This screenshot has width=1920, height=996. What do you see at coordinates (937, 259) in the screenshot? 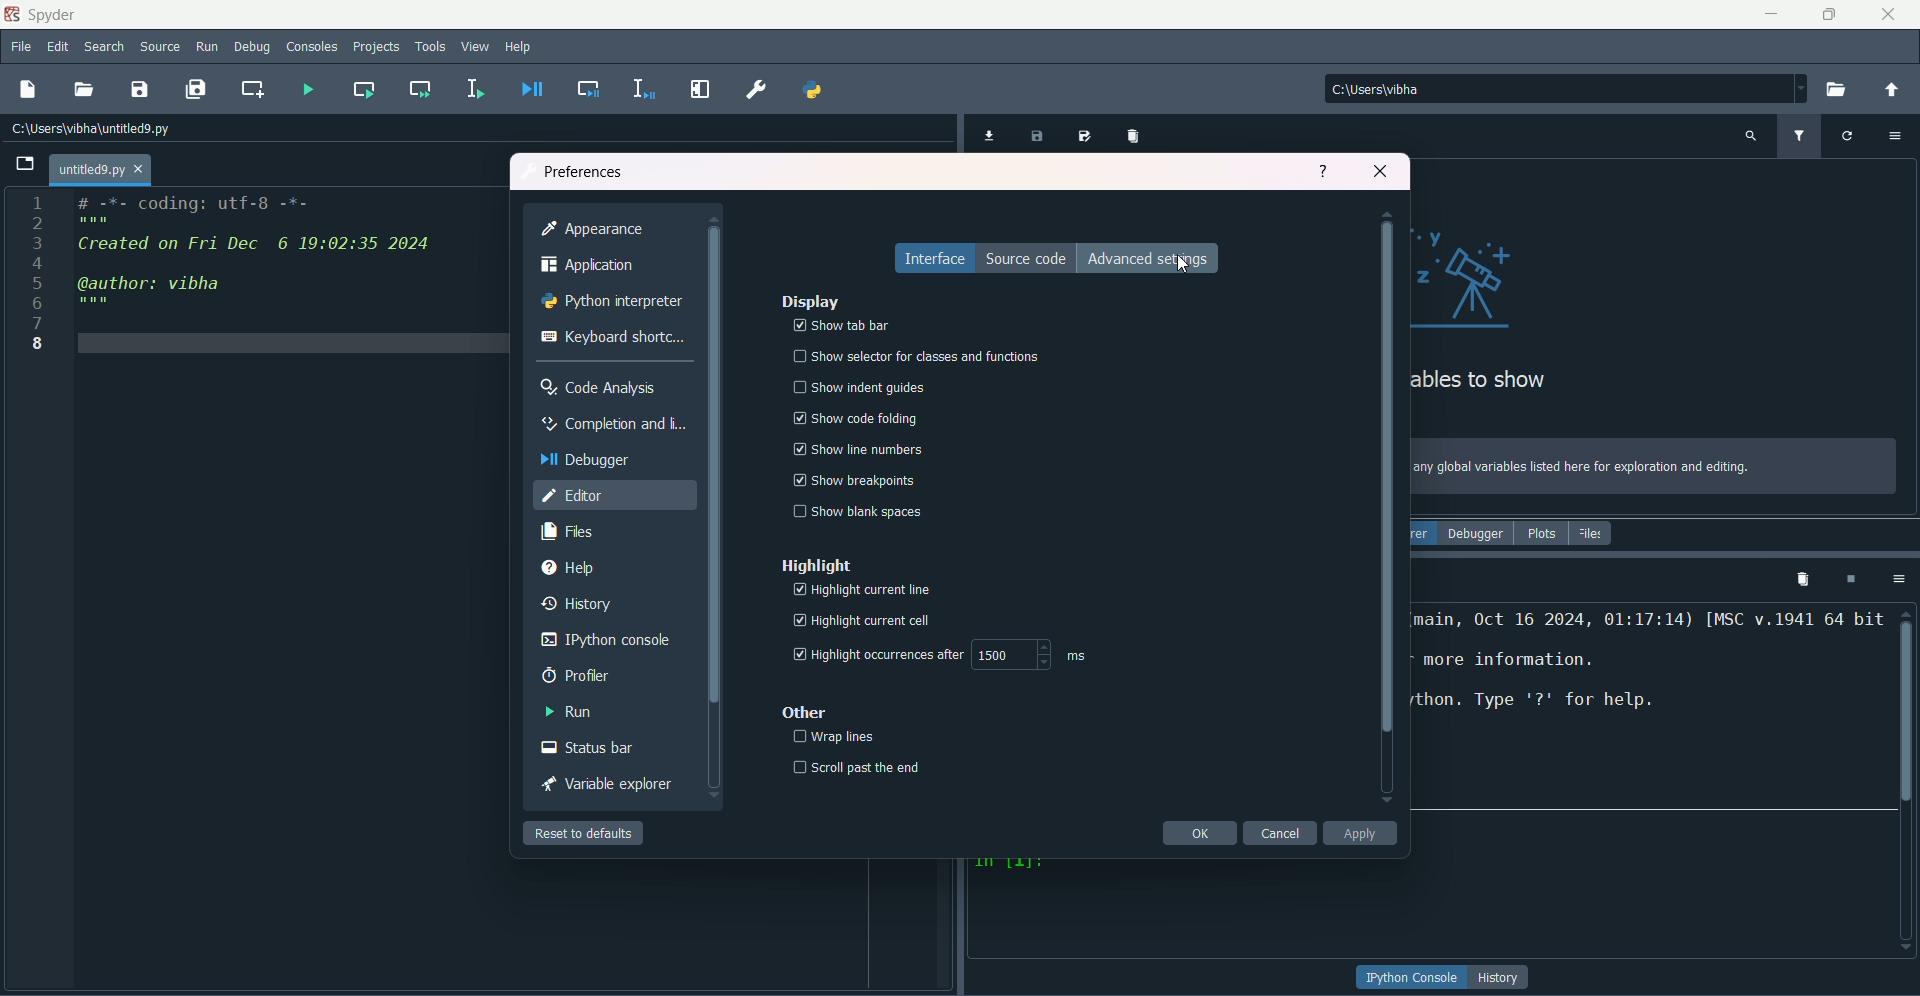
I see `interface` at bounding box center [937, 259].